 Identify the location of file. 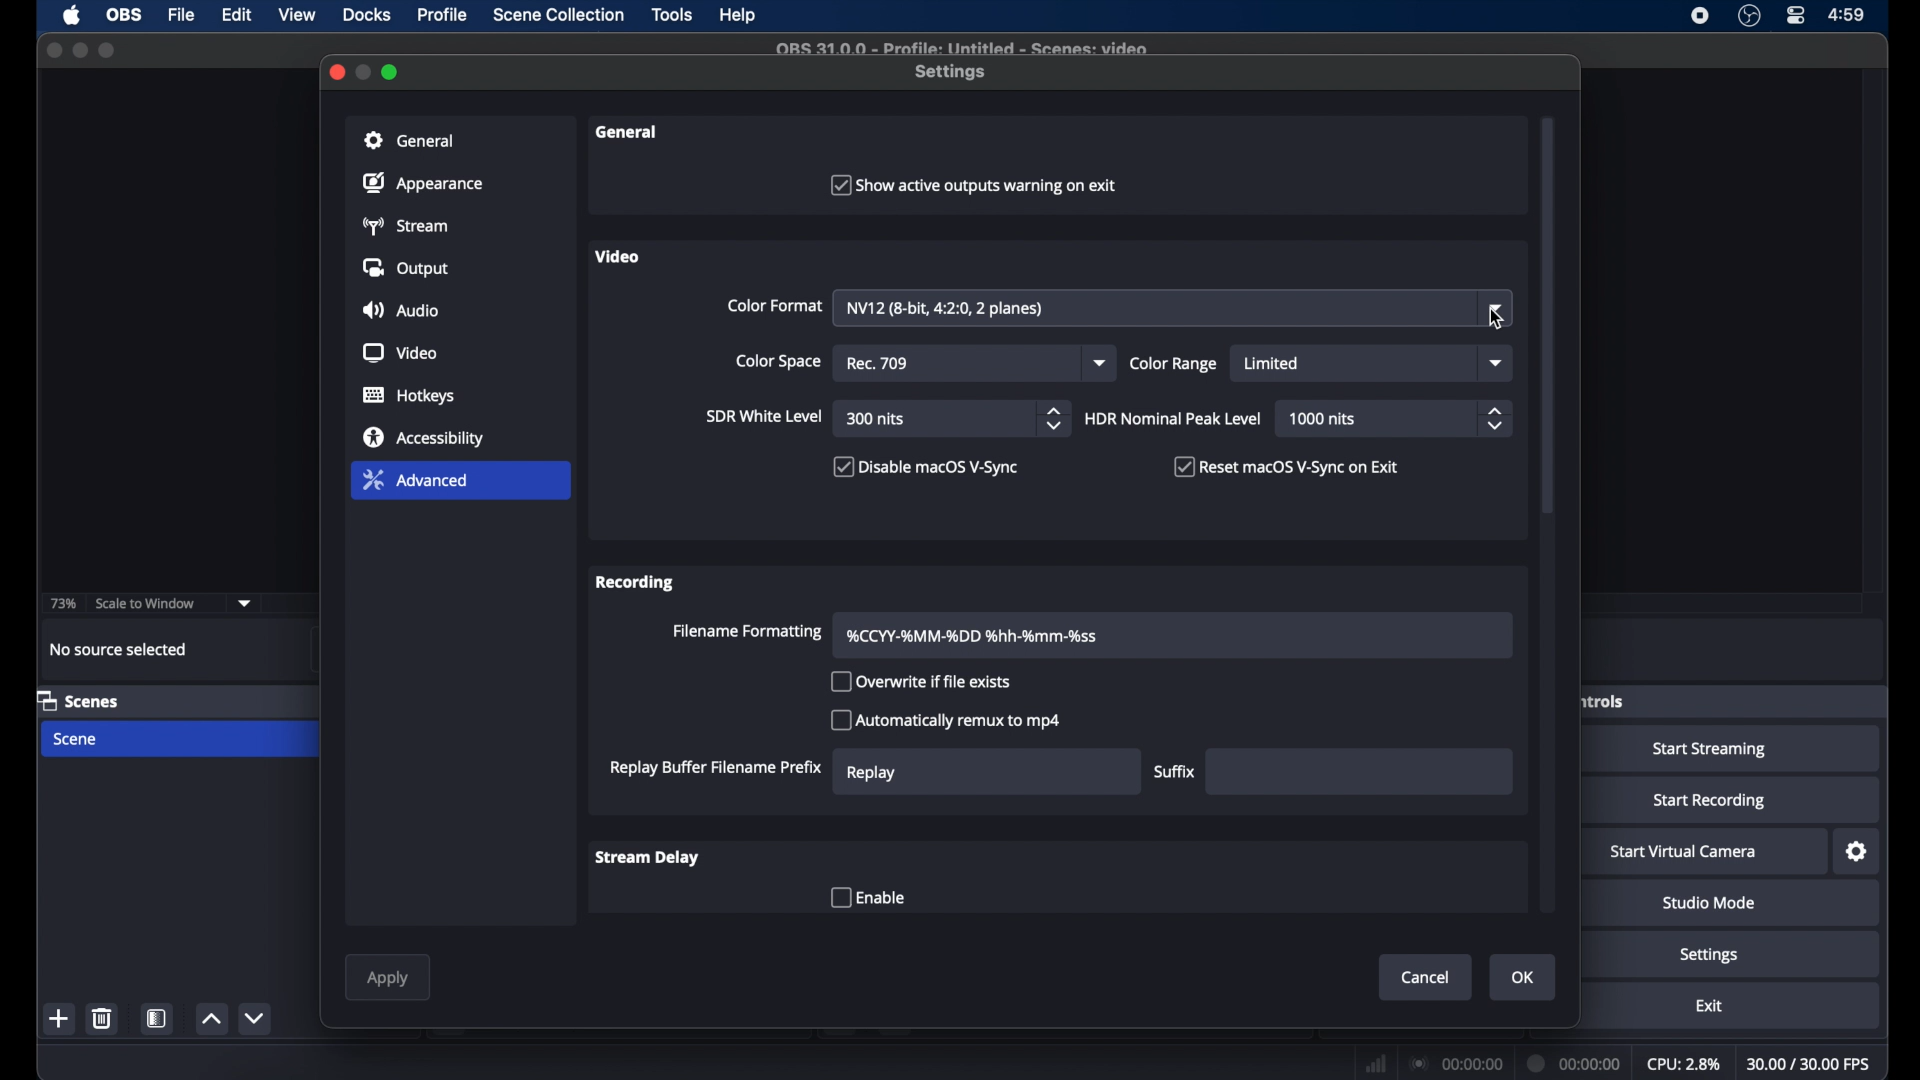
(184, 14).